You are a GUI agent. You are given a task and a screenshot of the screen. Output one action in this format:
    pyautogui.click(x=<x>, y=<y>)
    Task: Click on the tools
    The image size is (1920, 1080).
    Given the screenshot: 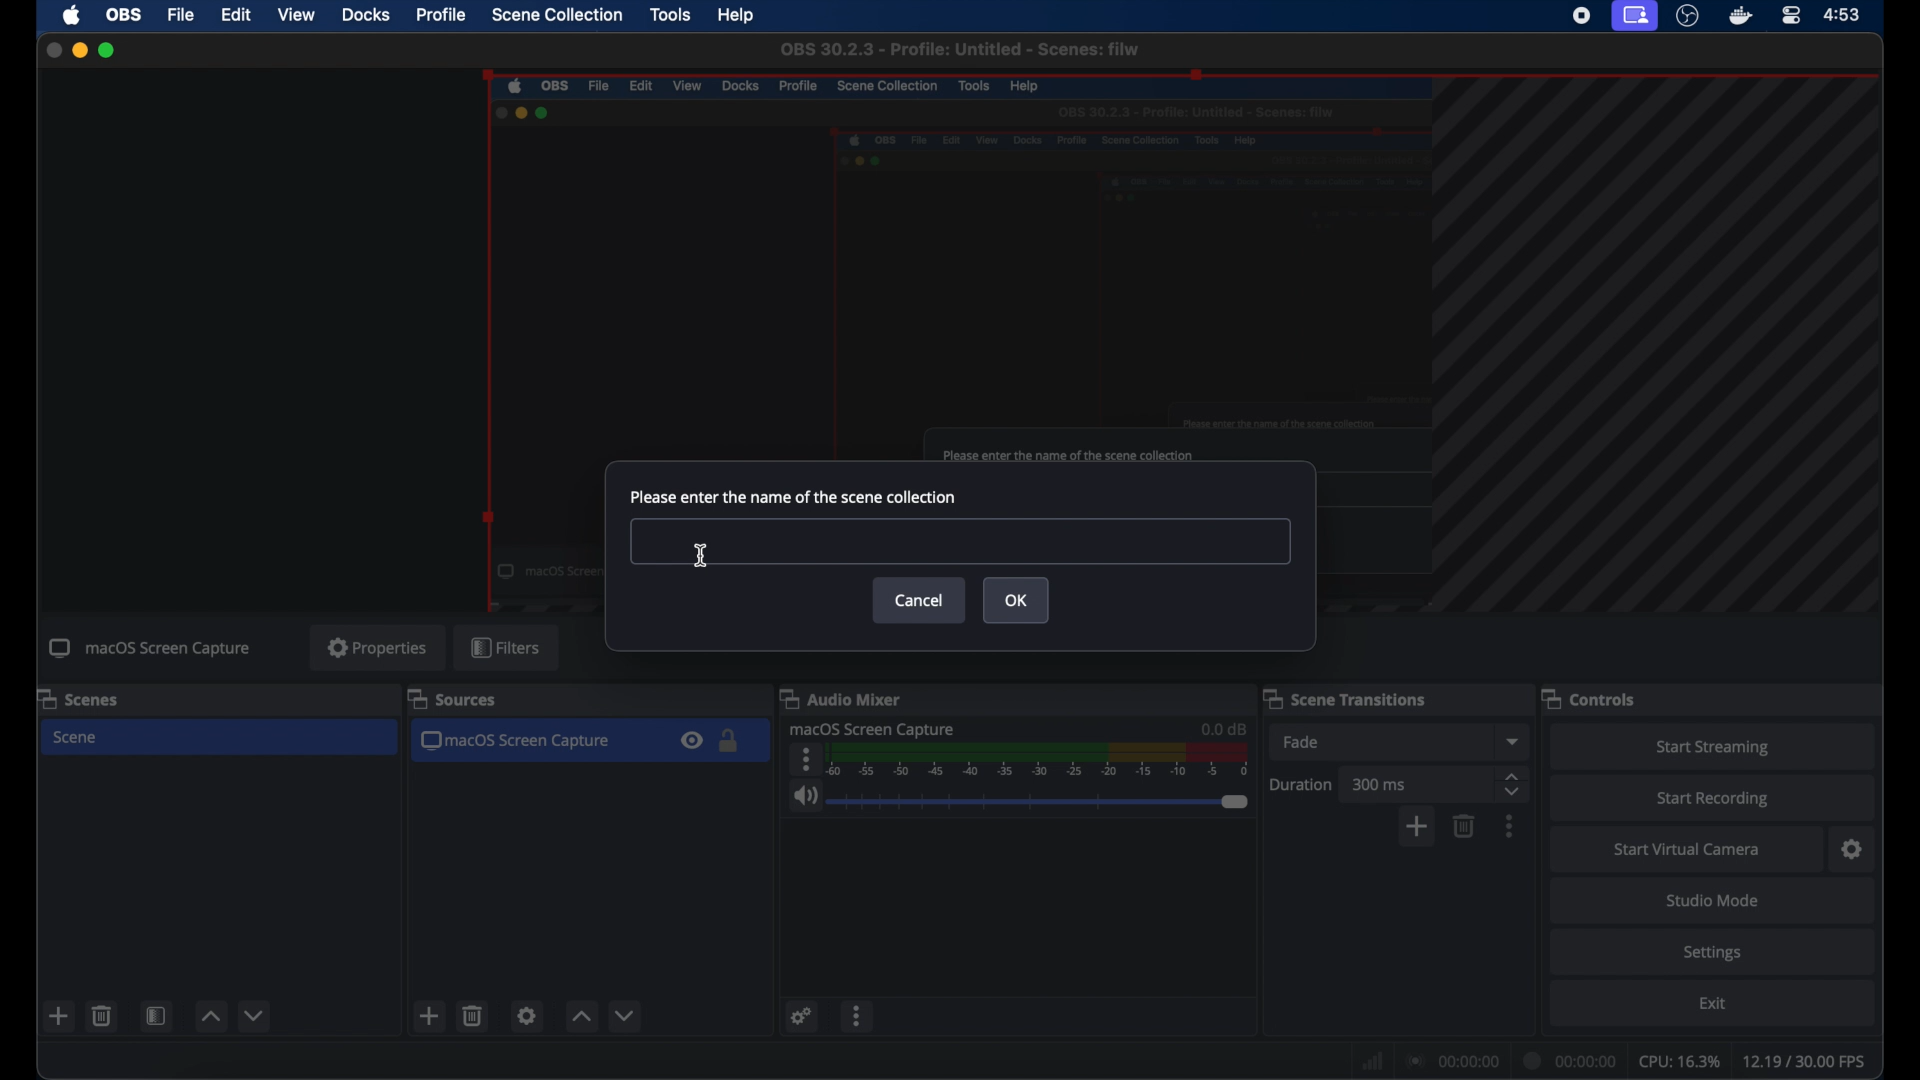 What is the action you would take?
    pyautogui.click(x=670, y=15)
    